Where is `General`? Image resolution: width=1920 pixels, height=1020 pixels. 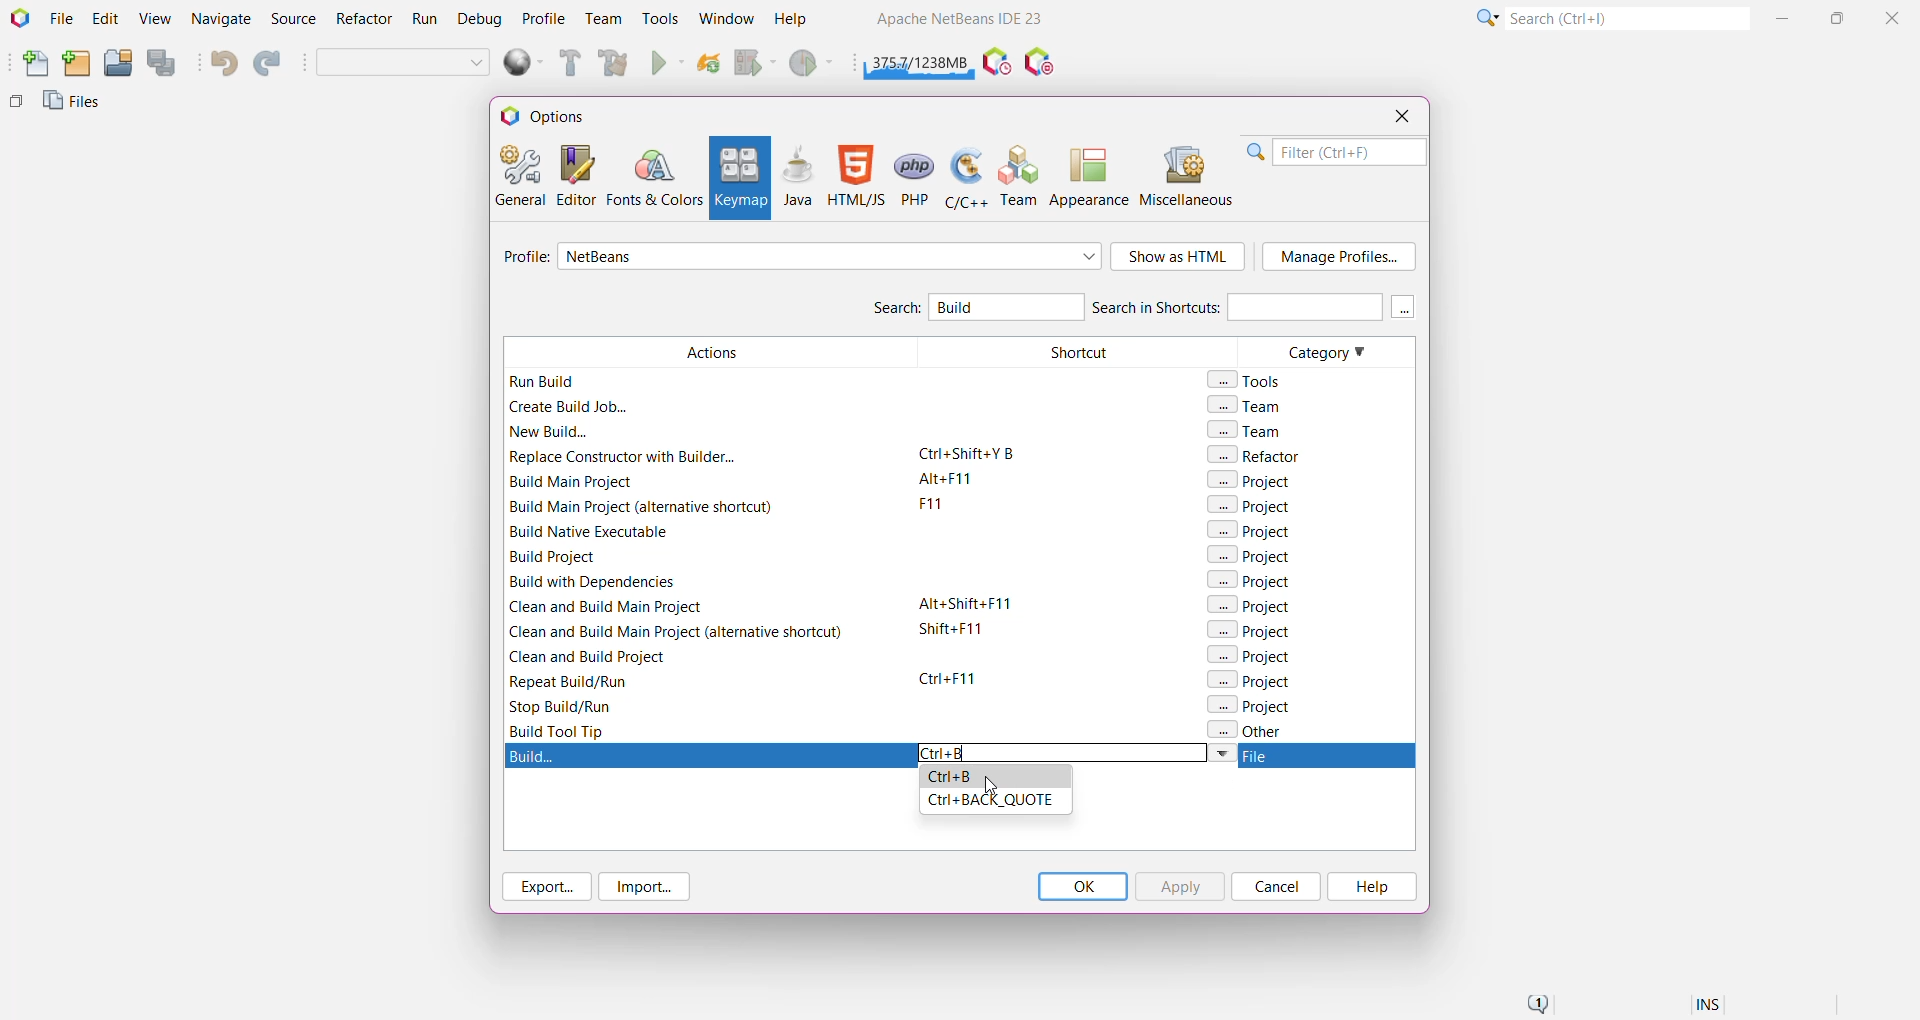
General is located at coordinates (518, 174).